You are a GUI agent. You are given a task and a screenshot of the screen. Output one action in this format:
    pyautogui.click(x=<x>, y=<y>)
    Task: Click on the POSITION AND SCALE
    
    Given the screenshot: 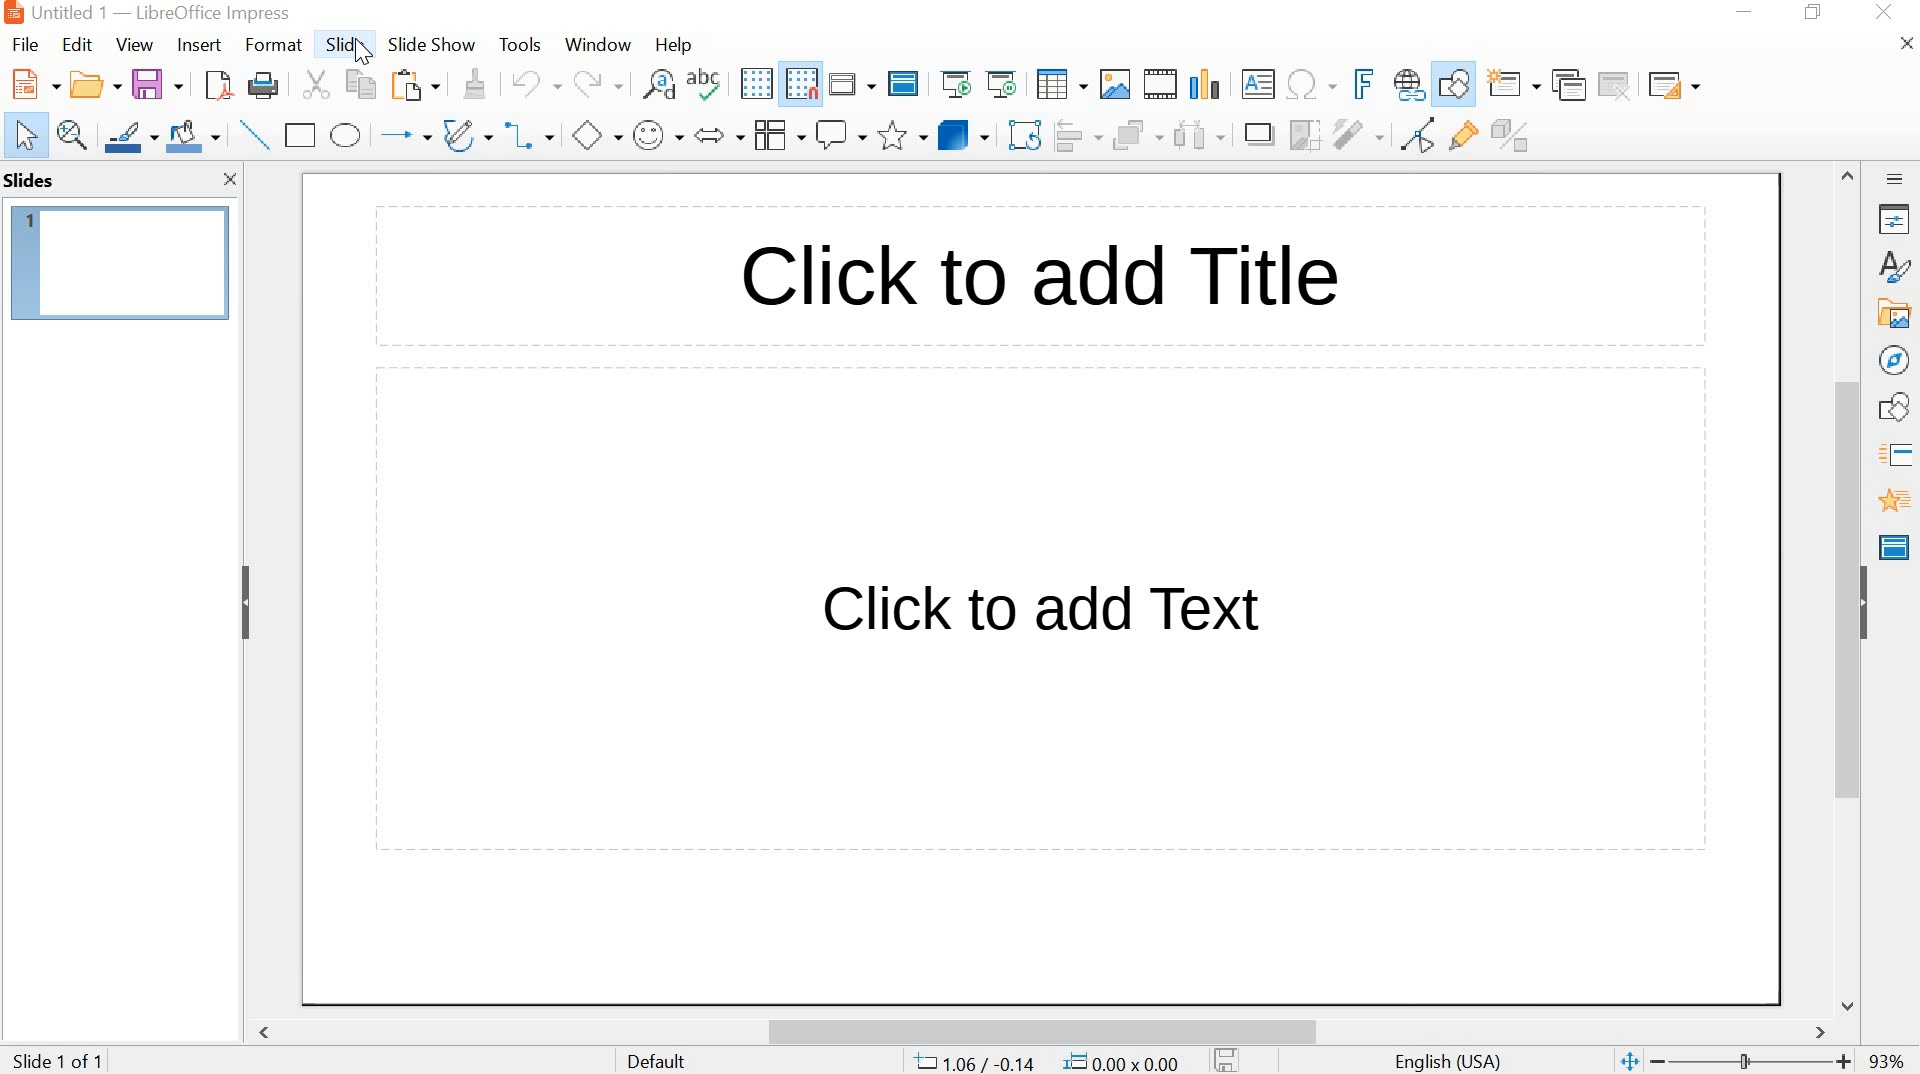 What is the action you would take?
    pyautogui.click(x=1046, y=1063)
    